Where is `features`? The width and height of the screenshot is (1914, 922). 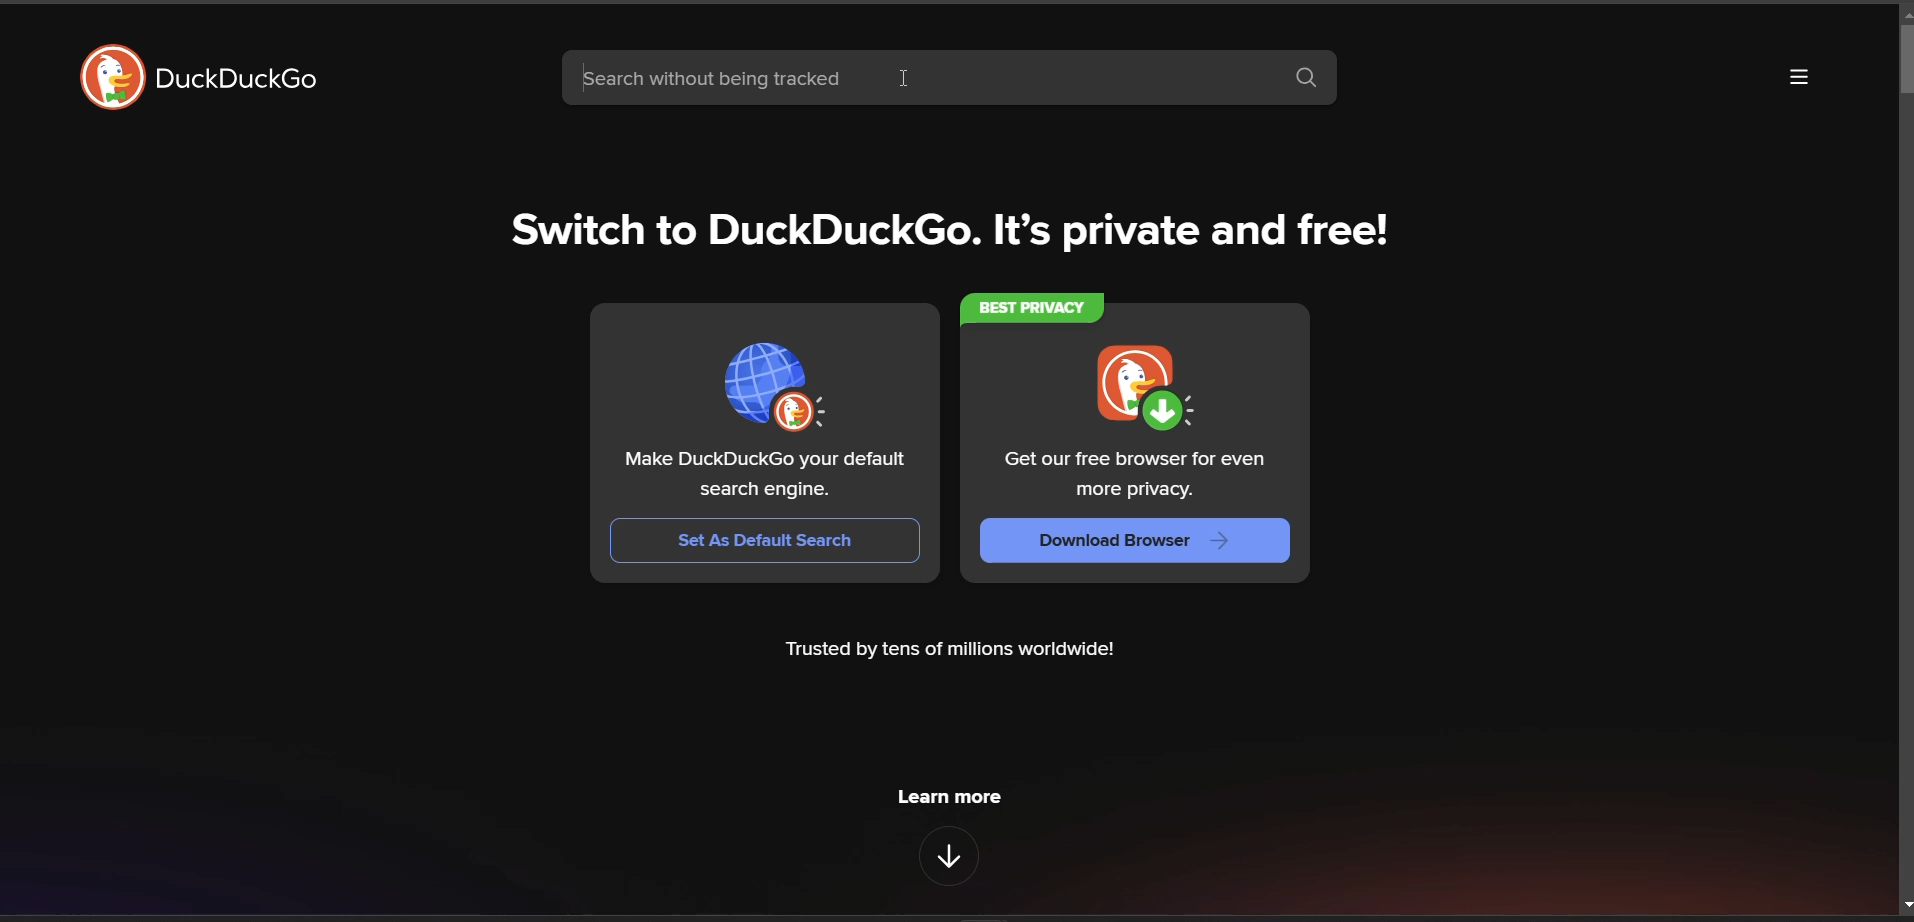 features is located at coordinates (951, 856).